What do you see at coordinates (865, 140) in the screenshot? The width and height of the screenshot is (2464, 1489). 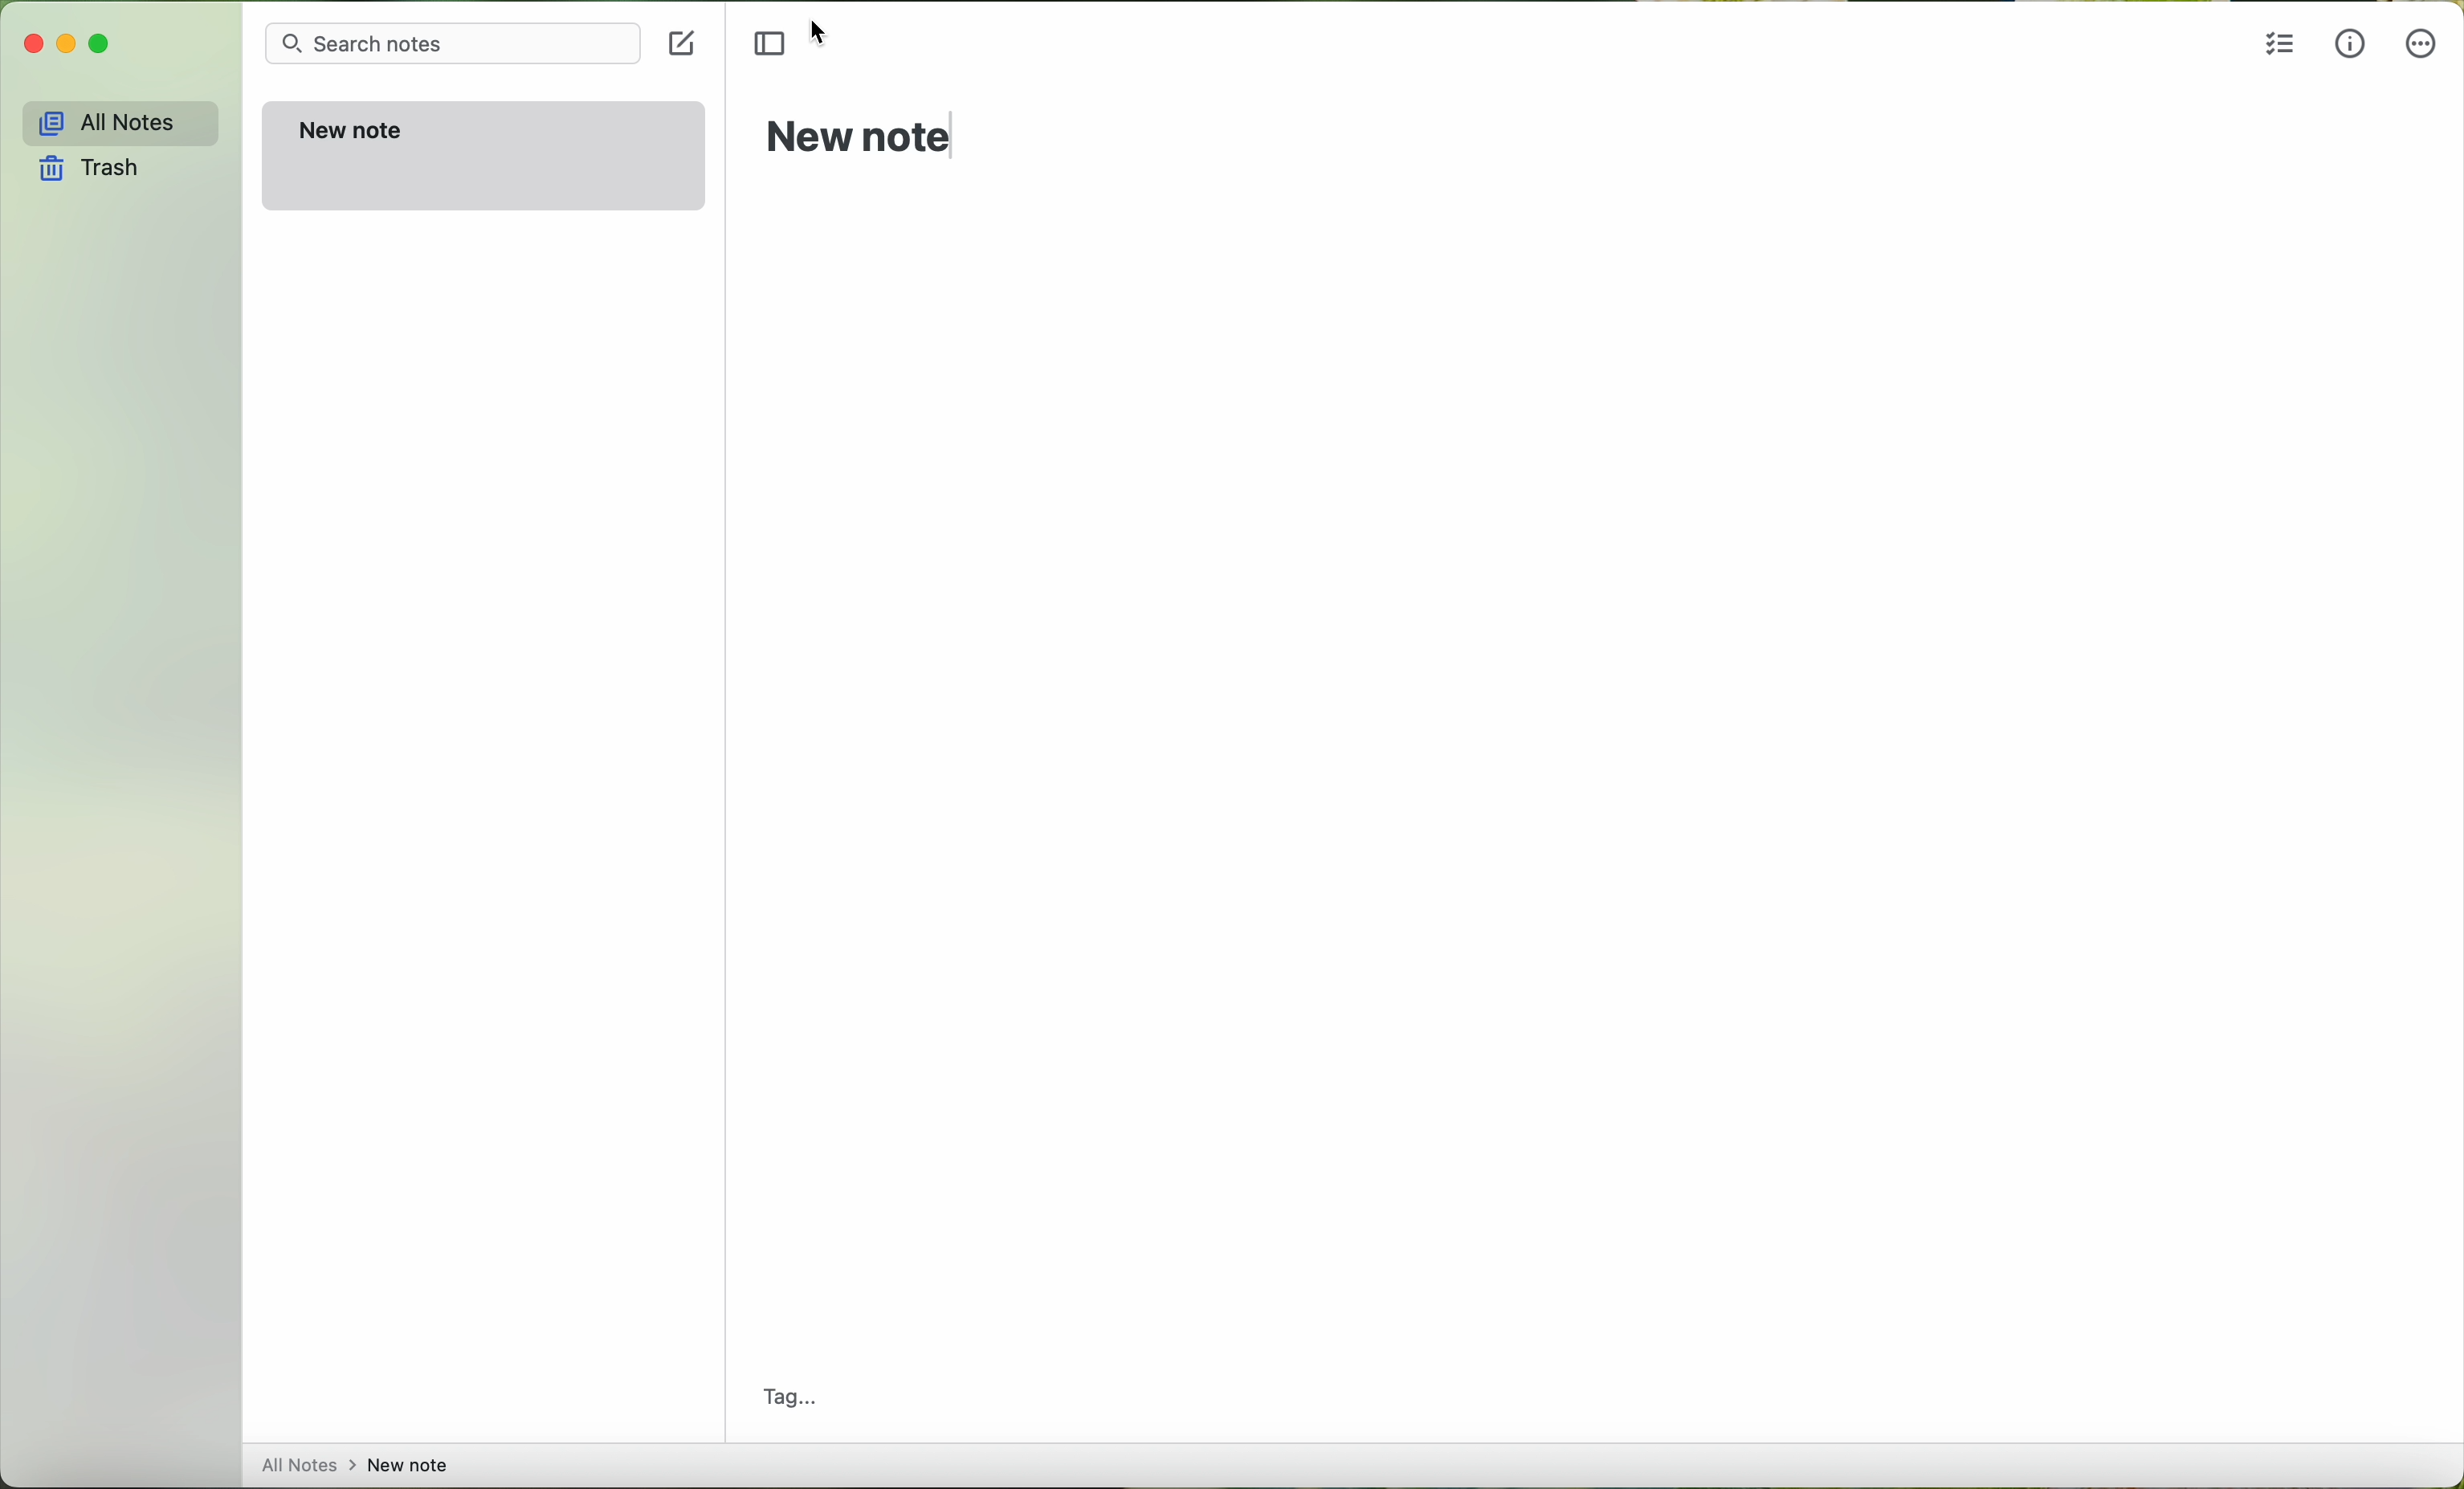 I see `new note` at bounding box center [865, 140].